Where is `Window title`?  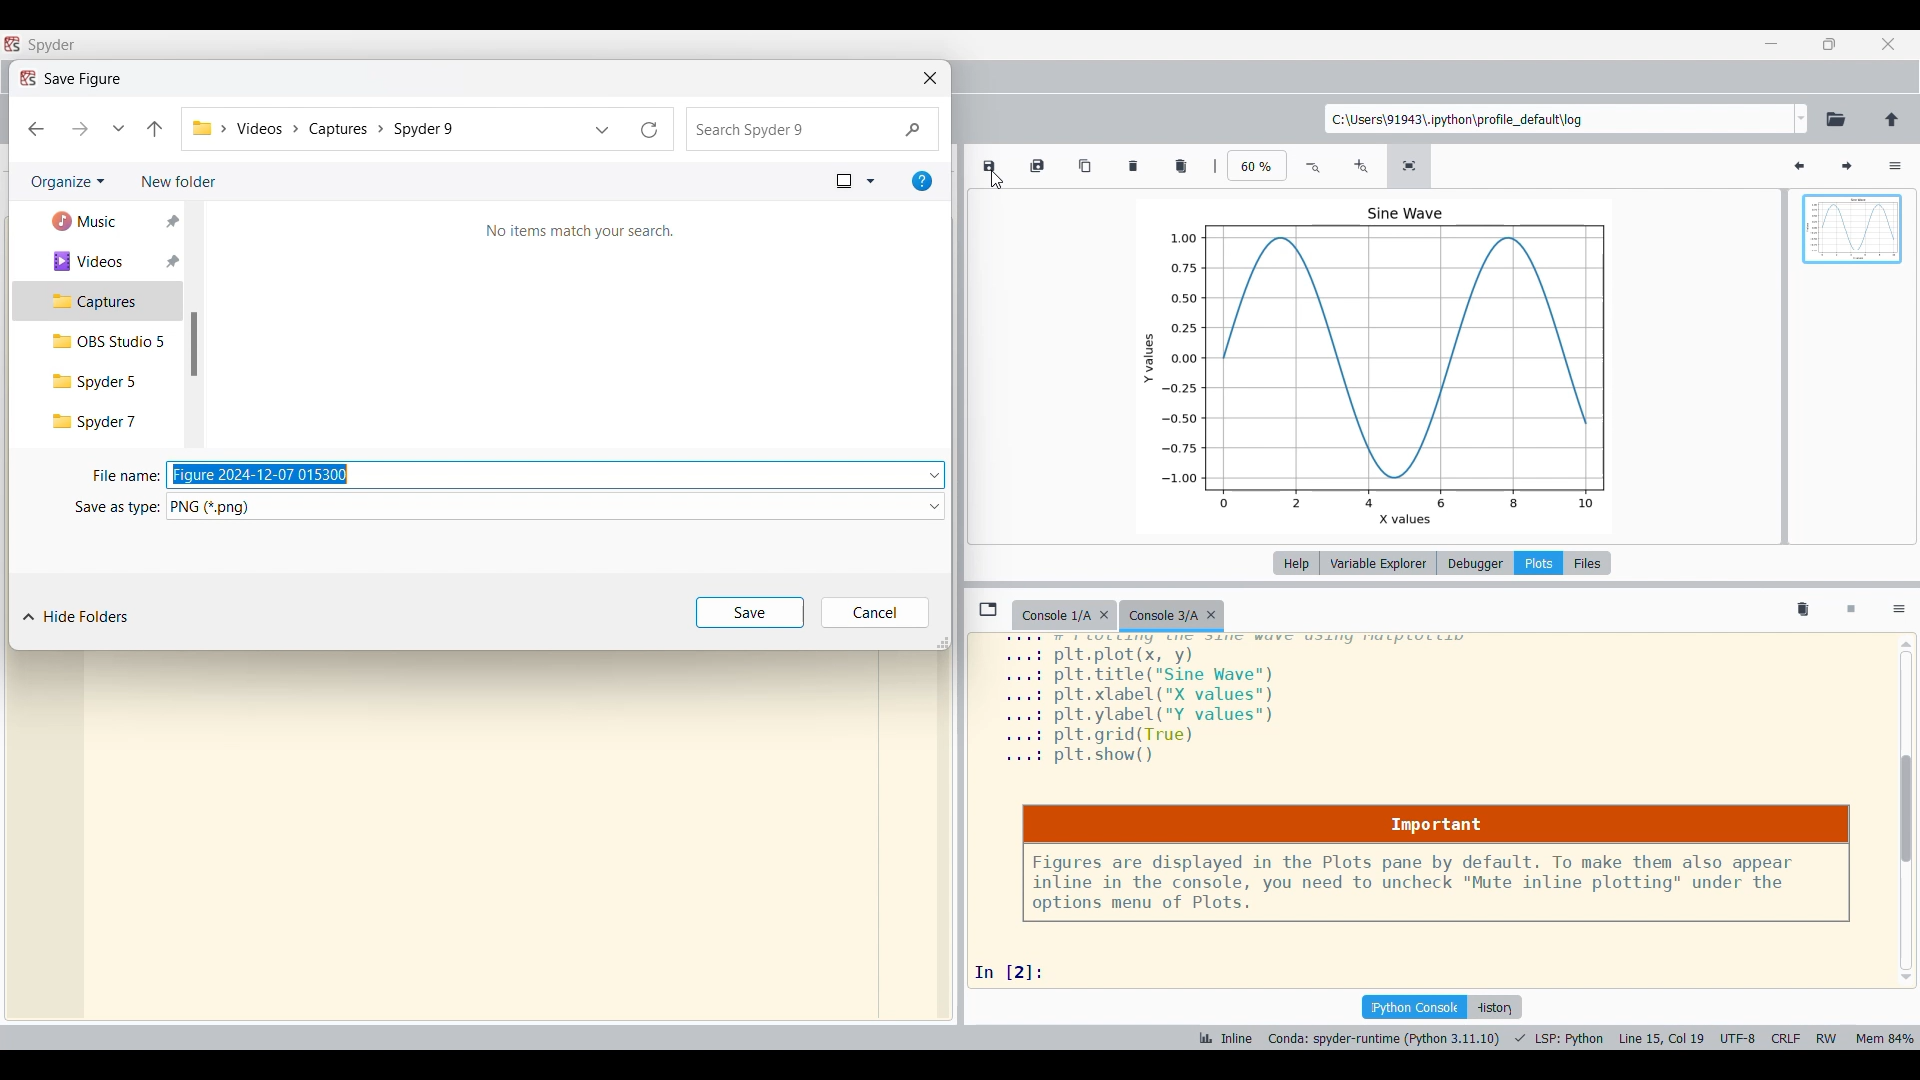
Window title is located at coordinates (72, 79).